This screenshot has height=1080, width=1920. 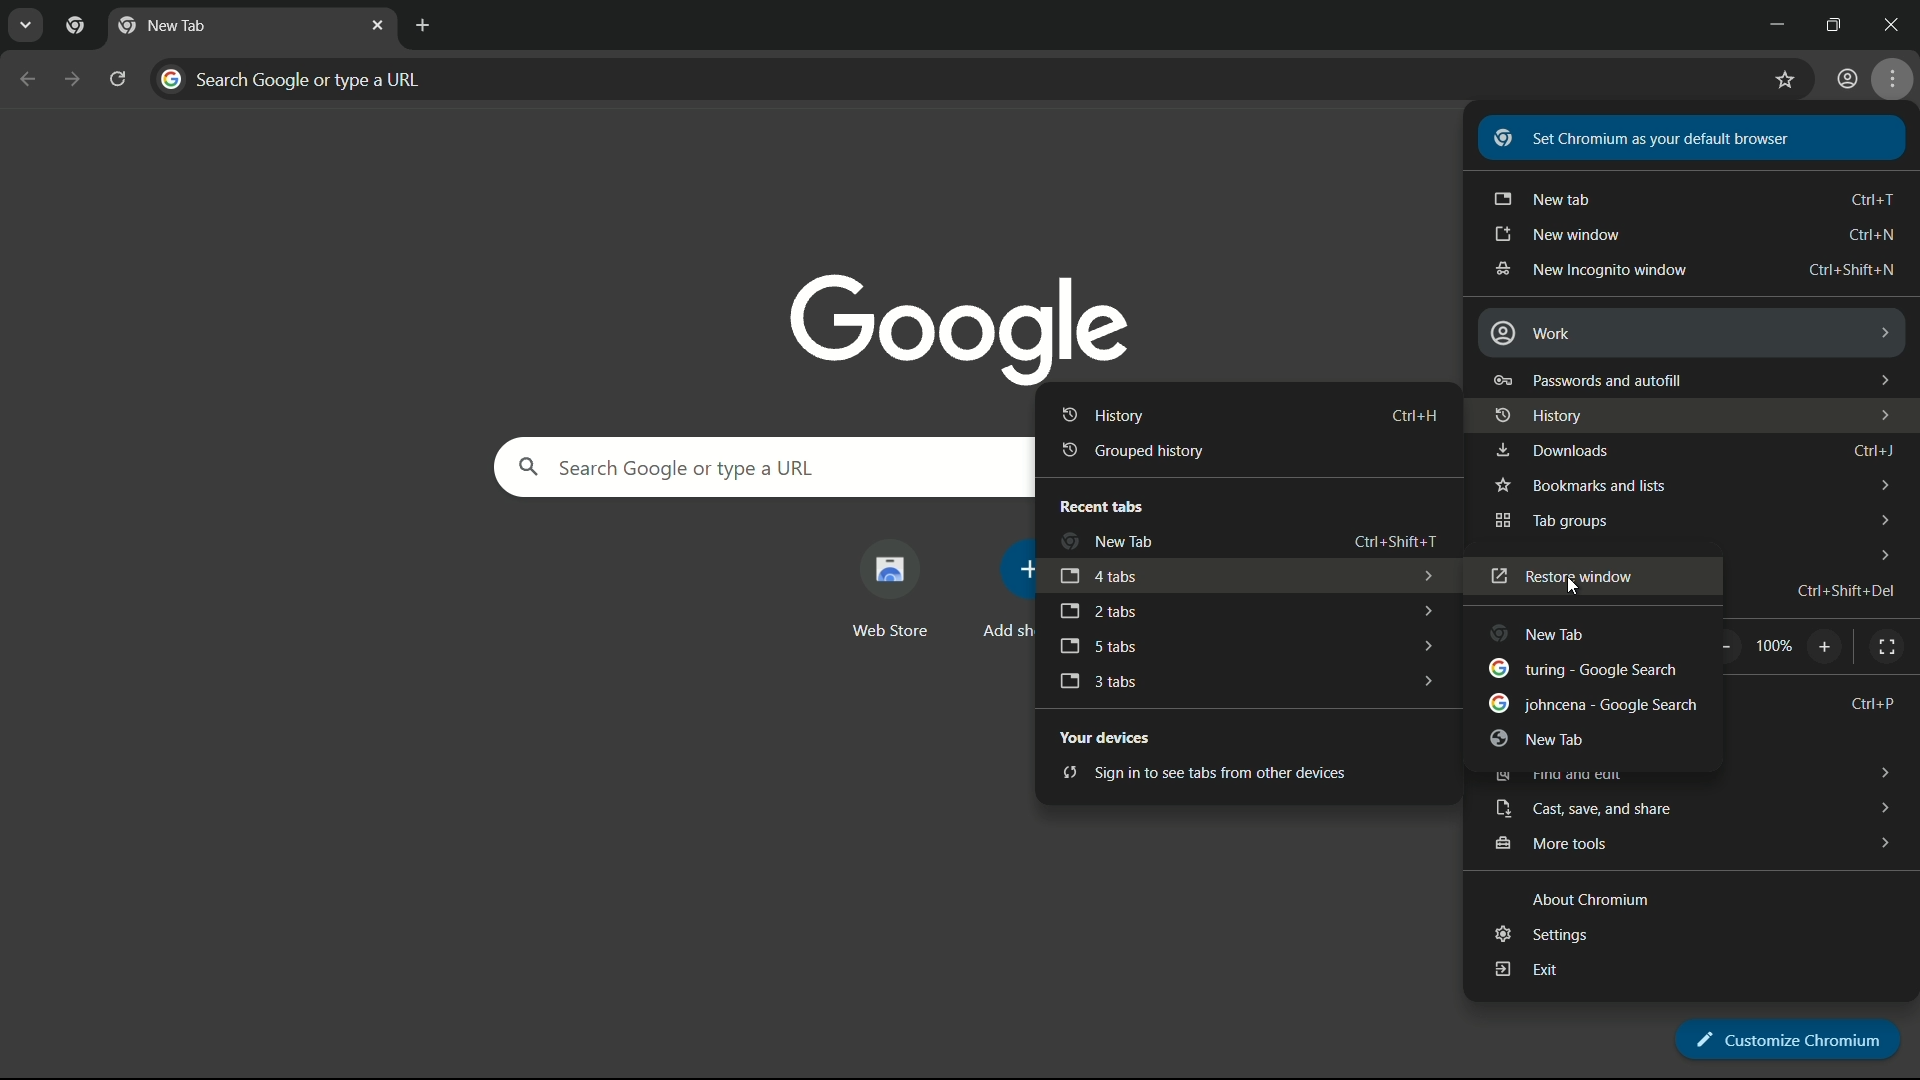 What do you see at coordinates (1110, 737) in the screenshot?
I see `your devices` at bounding box center [1110, 737].